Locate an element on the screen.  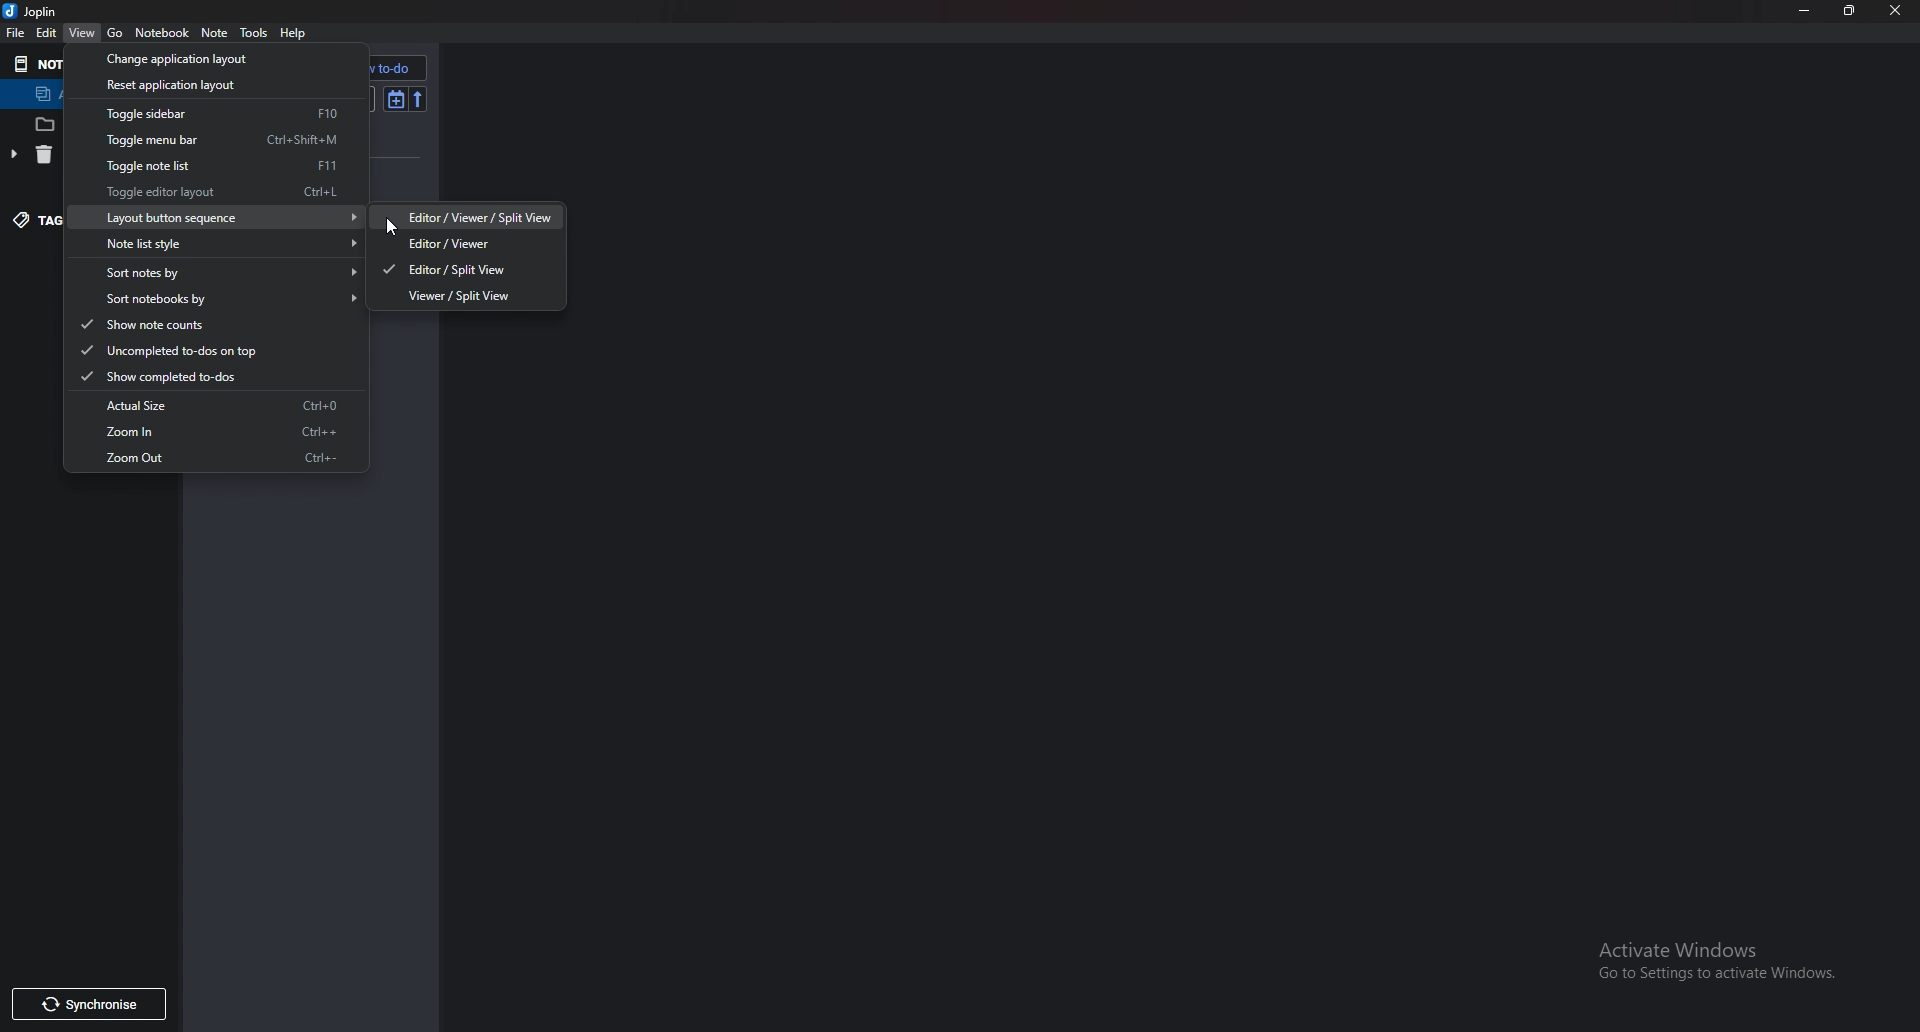
File is located at coordinates (18, 32).